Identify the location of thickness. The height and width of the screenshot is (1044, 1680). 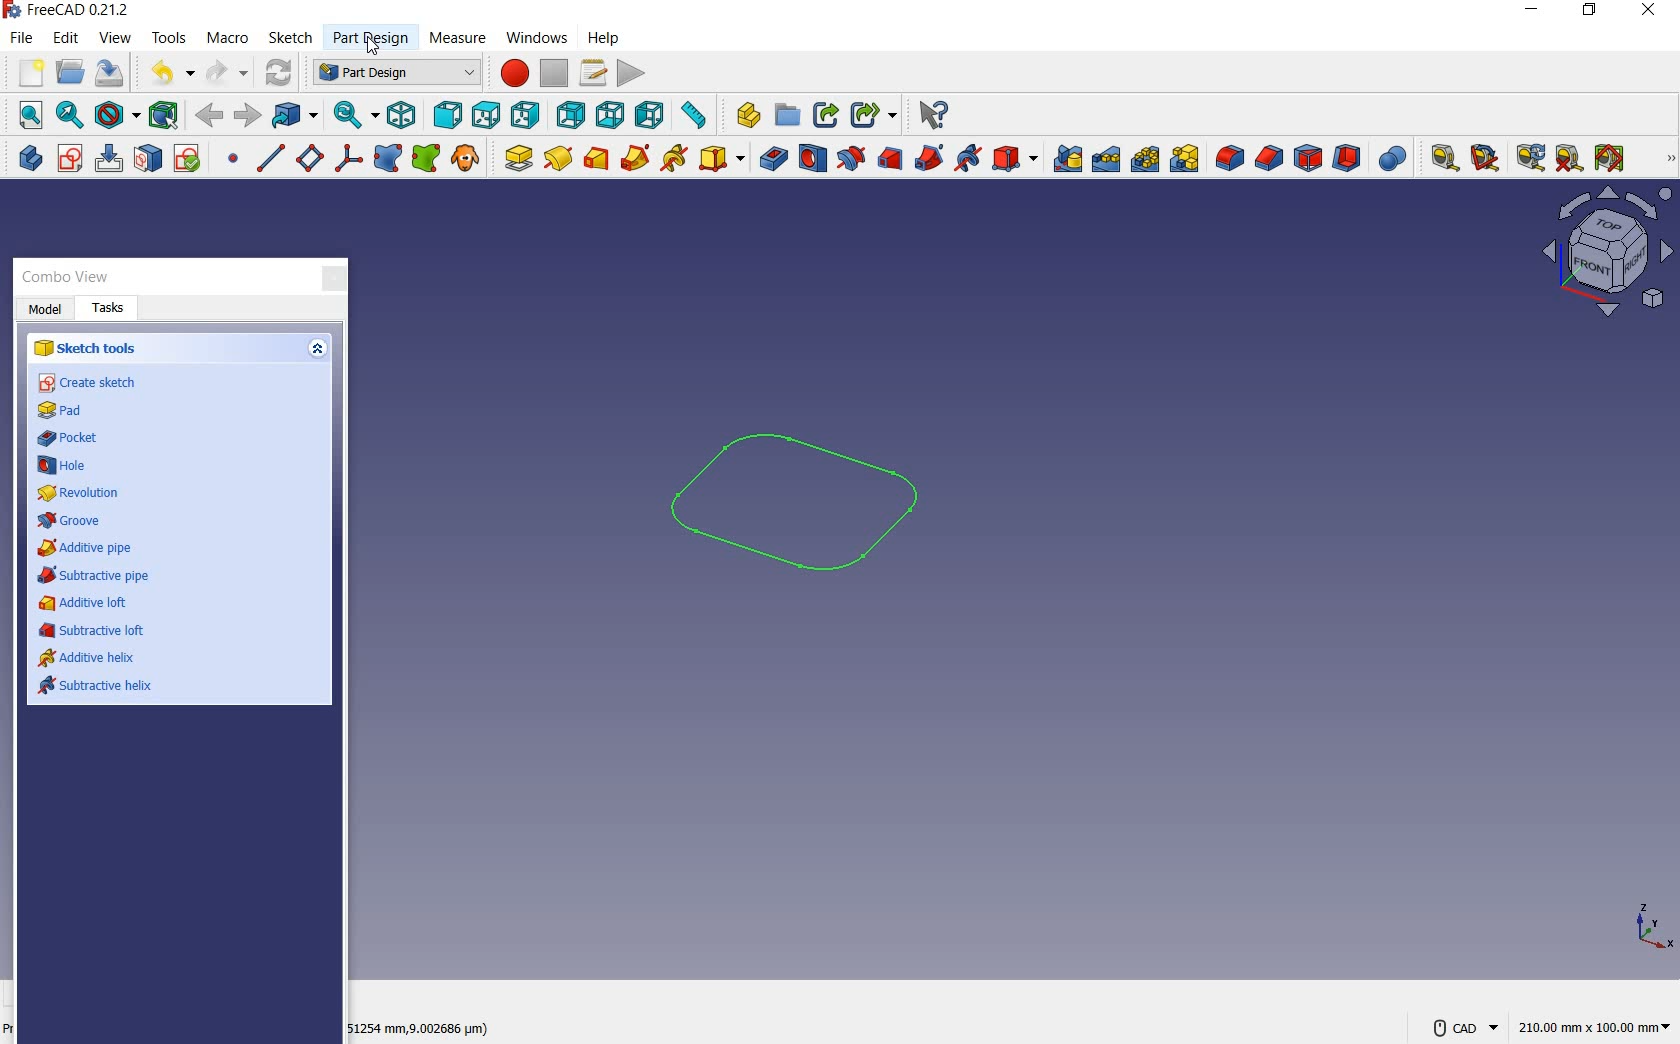
(1347, 159).